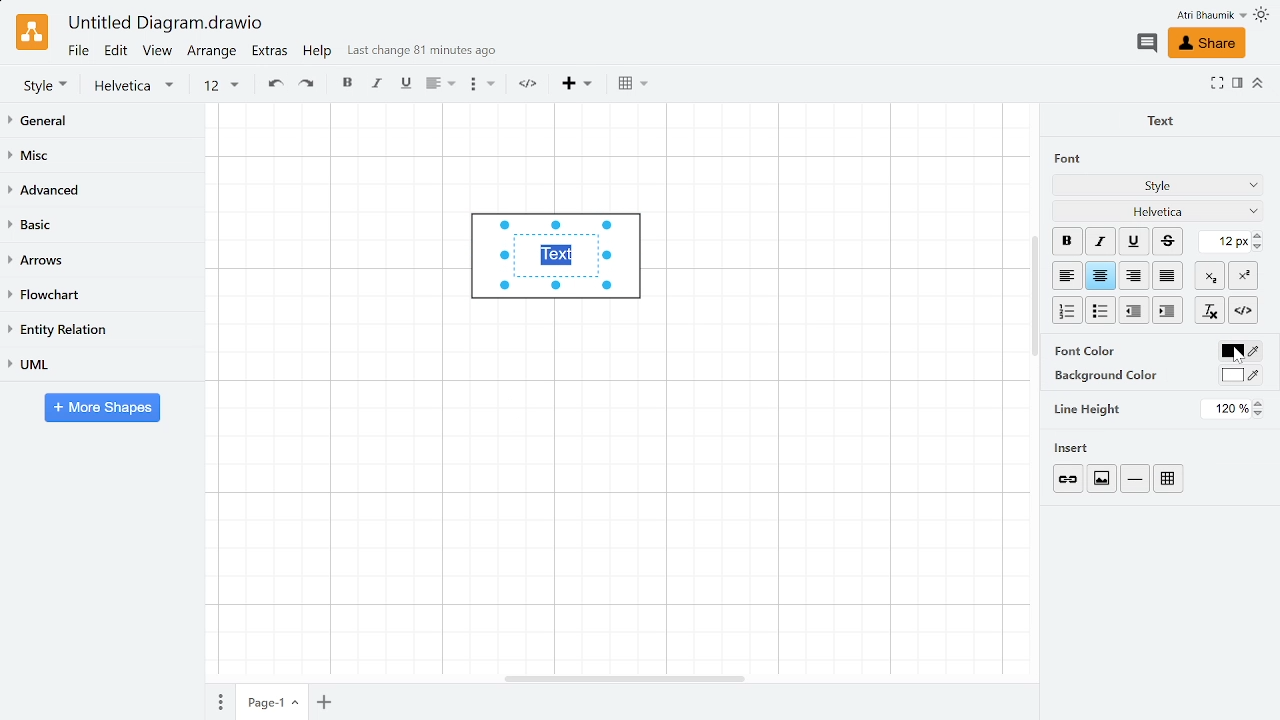 The height and width of the screenshot is (720, 1280). What do you see at coordinates (1066, 275) in the screenshot?
I see `Allign left` at bounding box center [1066, 275].